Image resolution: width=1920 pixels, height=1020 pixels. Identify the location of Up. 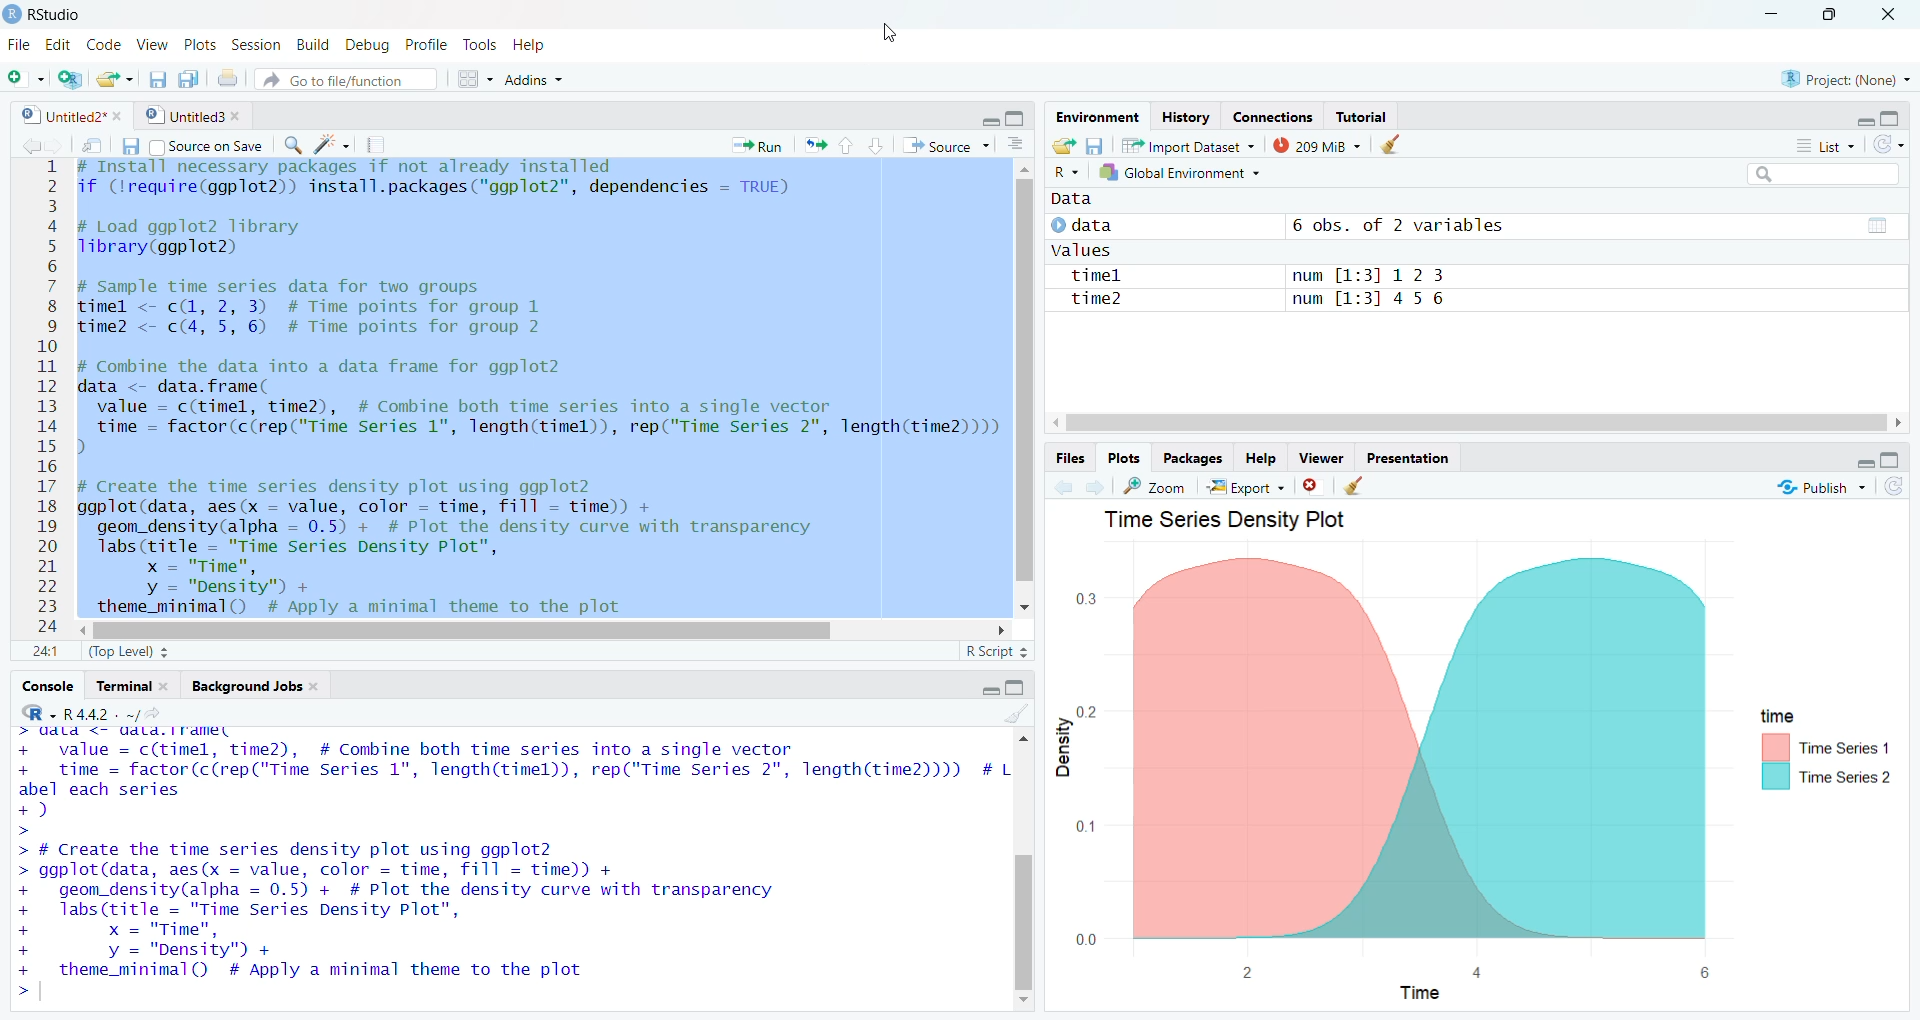
(845, 144).